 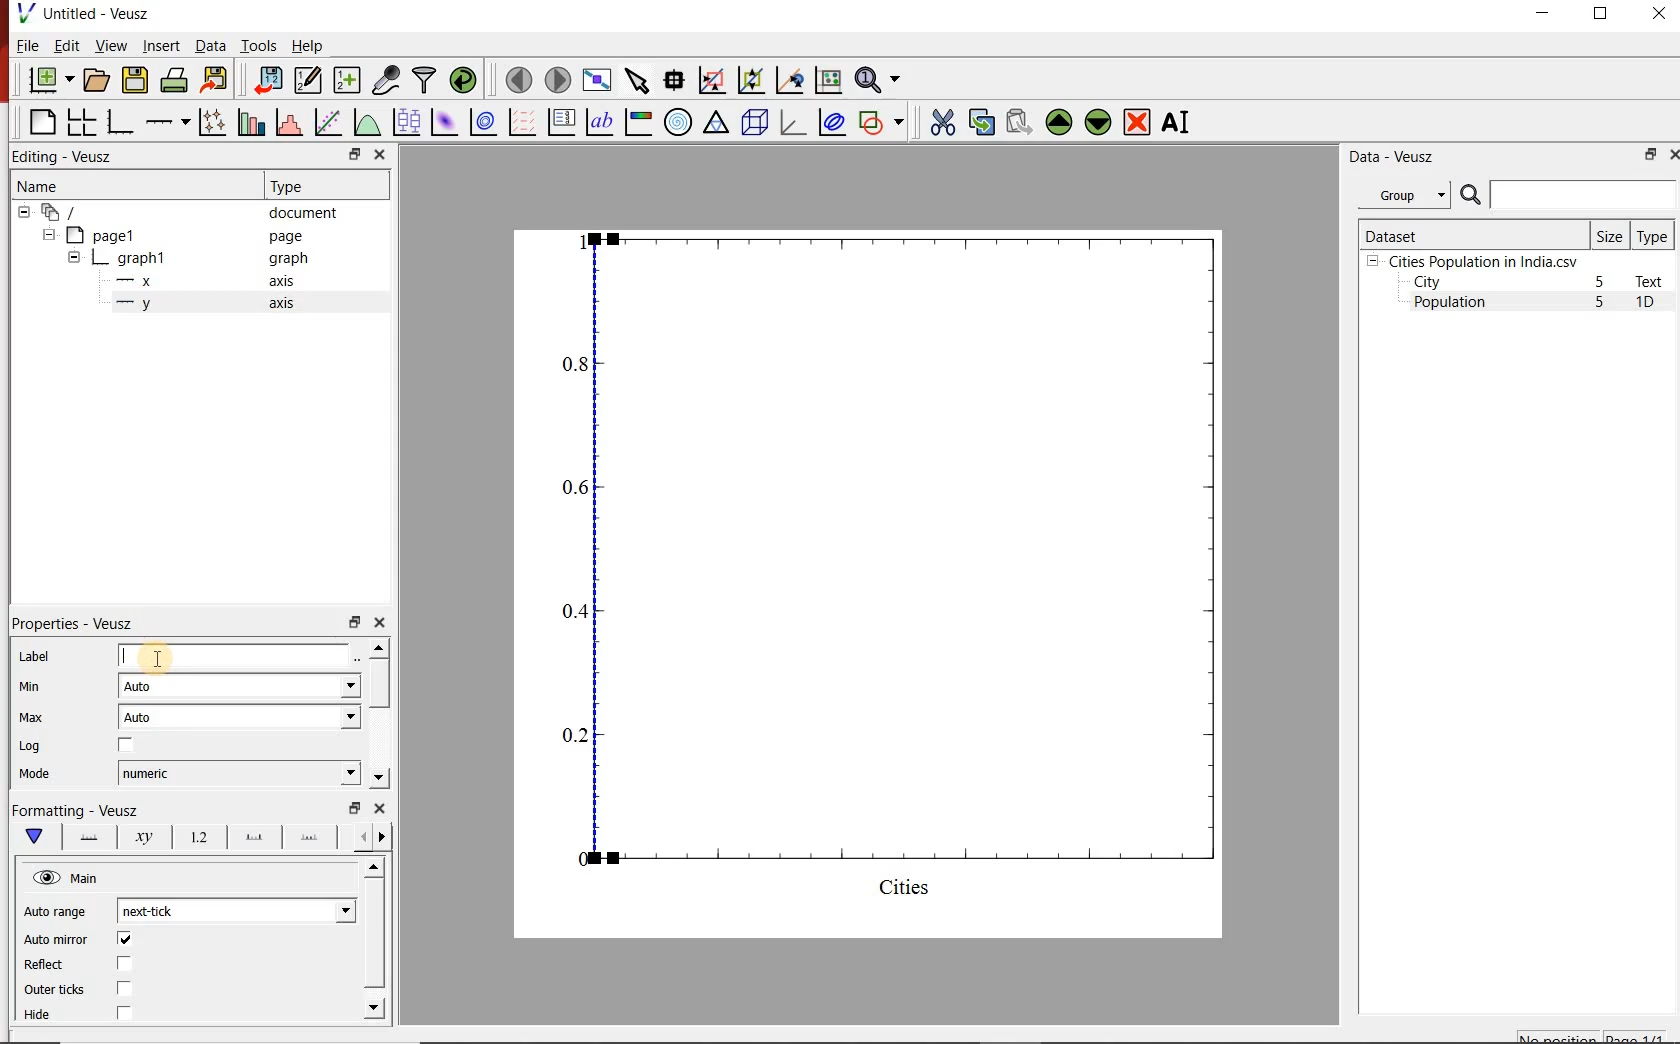 I want to click on plot key, so click(x=560, y=122).